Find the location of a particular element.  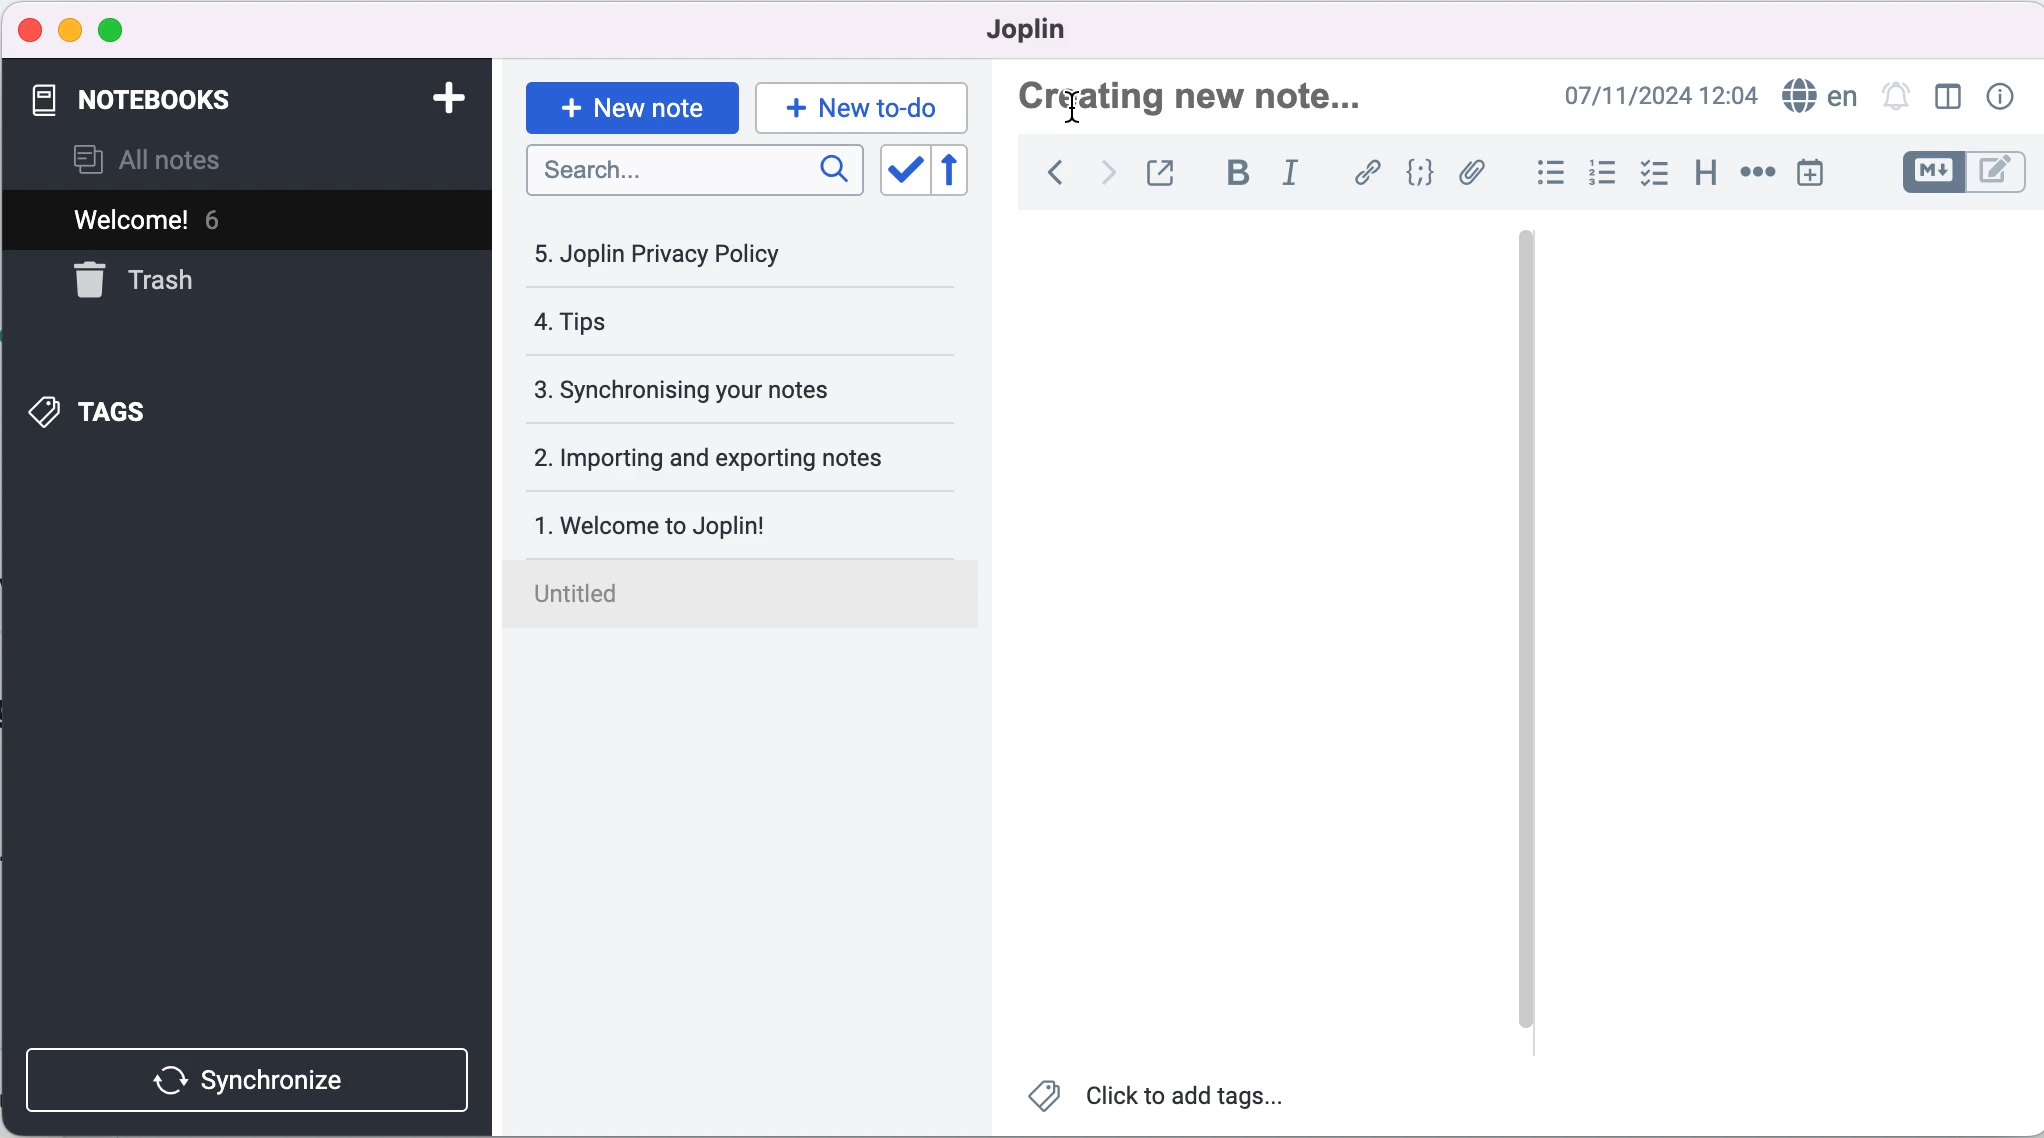

back is located at coordinates (1049, 172).